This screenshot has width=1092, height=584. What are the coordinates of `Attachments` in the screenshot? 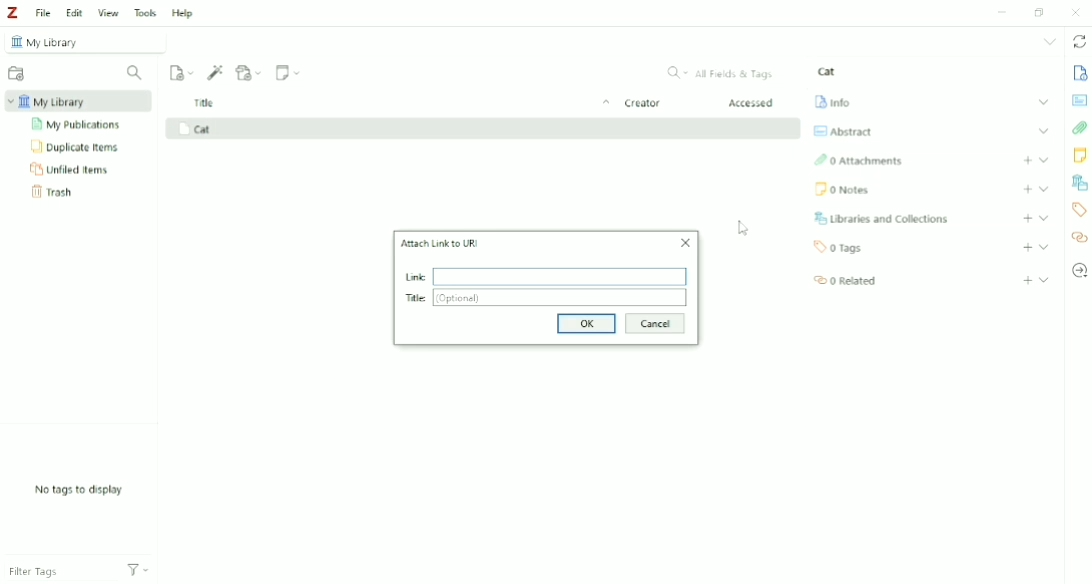 It's located at (1080, 129).